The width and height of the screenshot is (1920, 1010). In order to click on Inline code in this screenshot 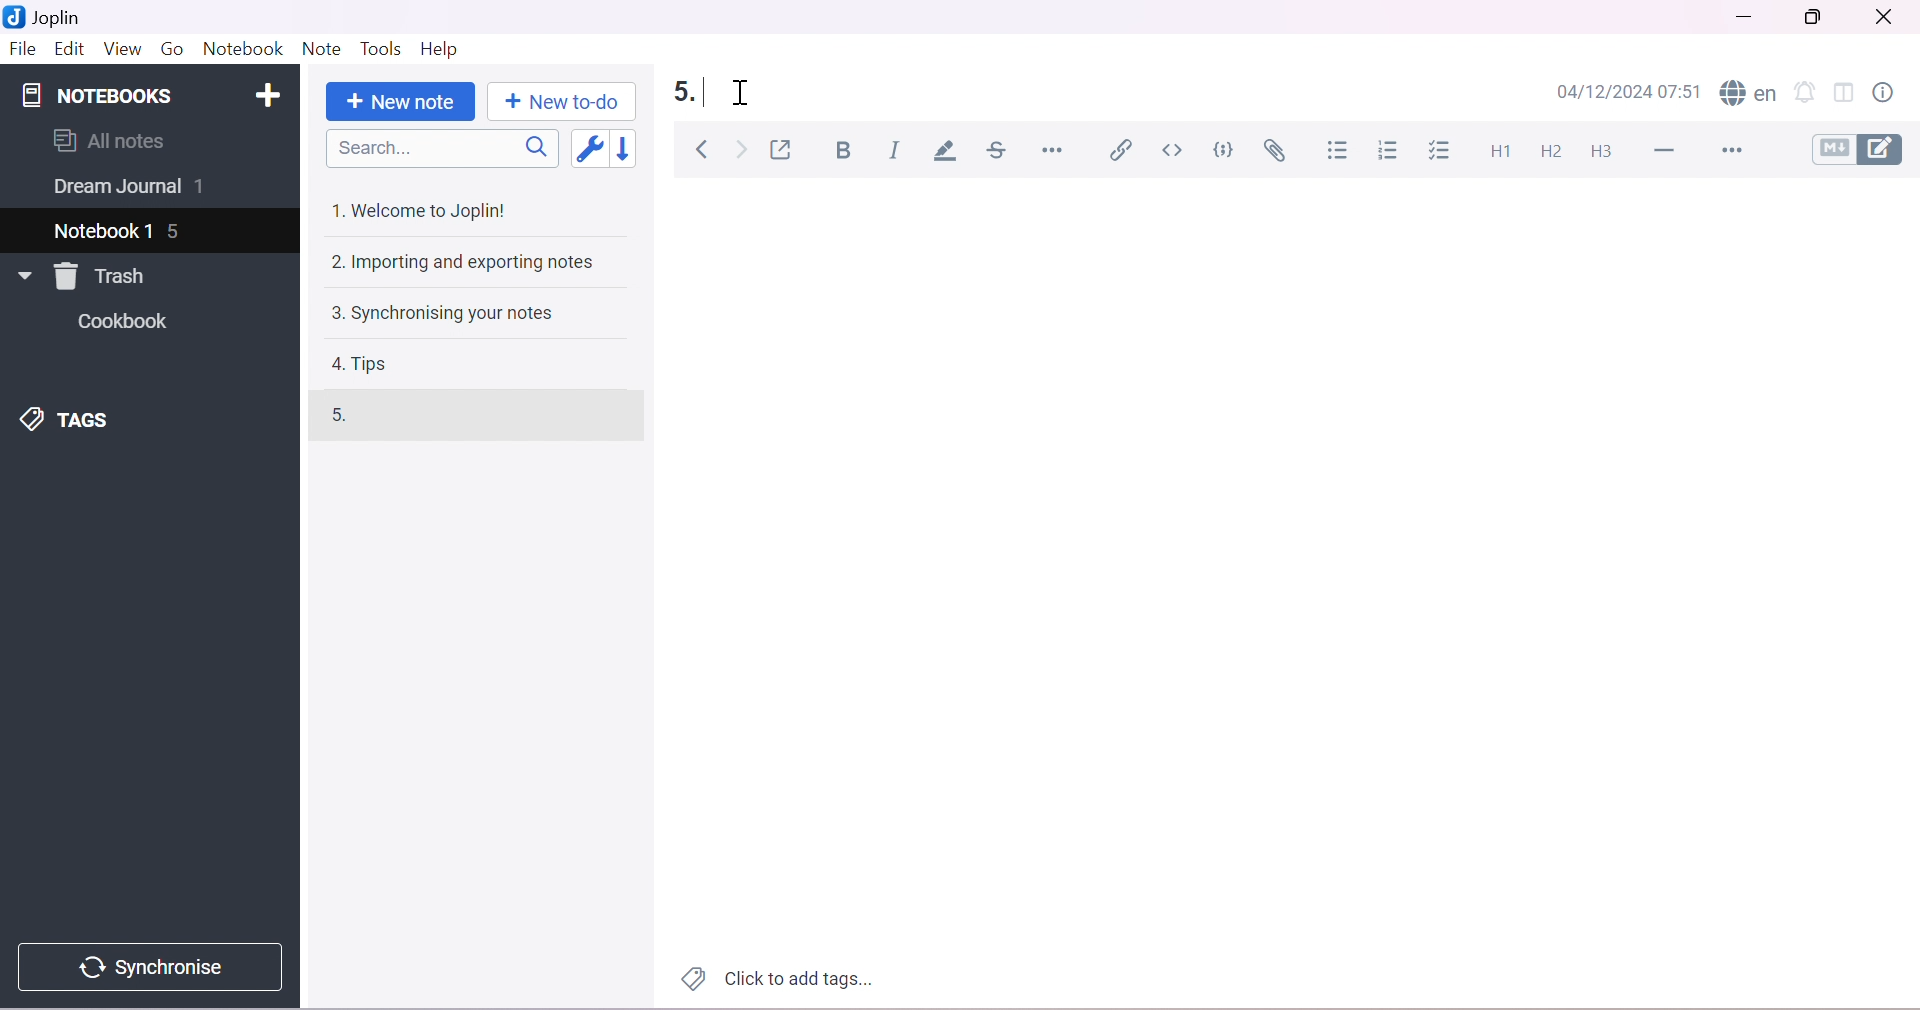, I will do `click(1174, 150)`.